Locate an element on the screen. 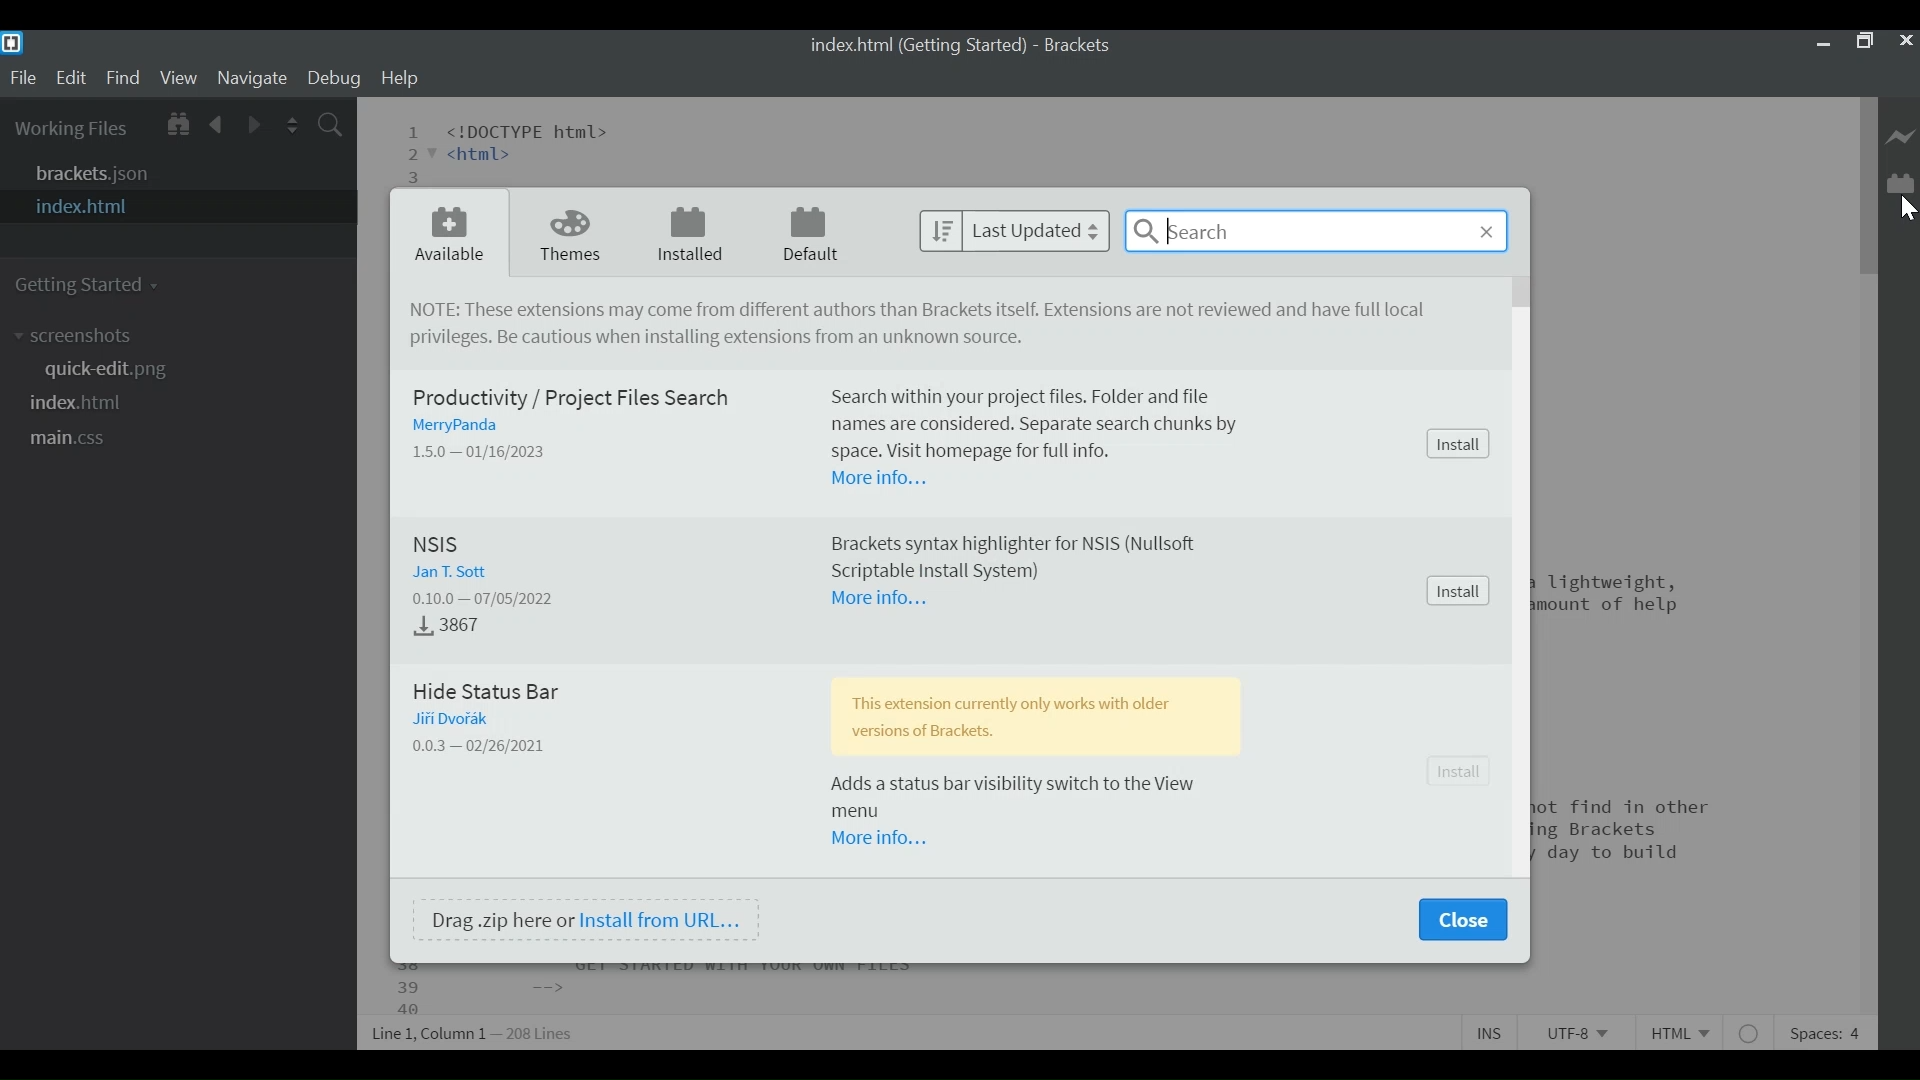  Split the Editor Vertically or Horizontally is located at coordinates (295, 123).